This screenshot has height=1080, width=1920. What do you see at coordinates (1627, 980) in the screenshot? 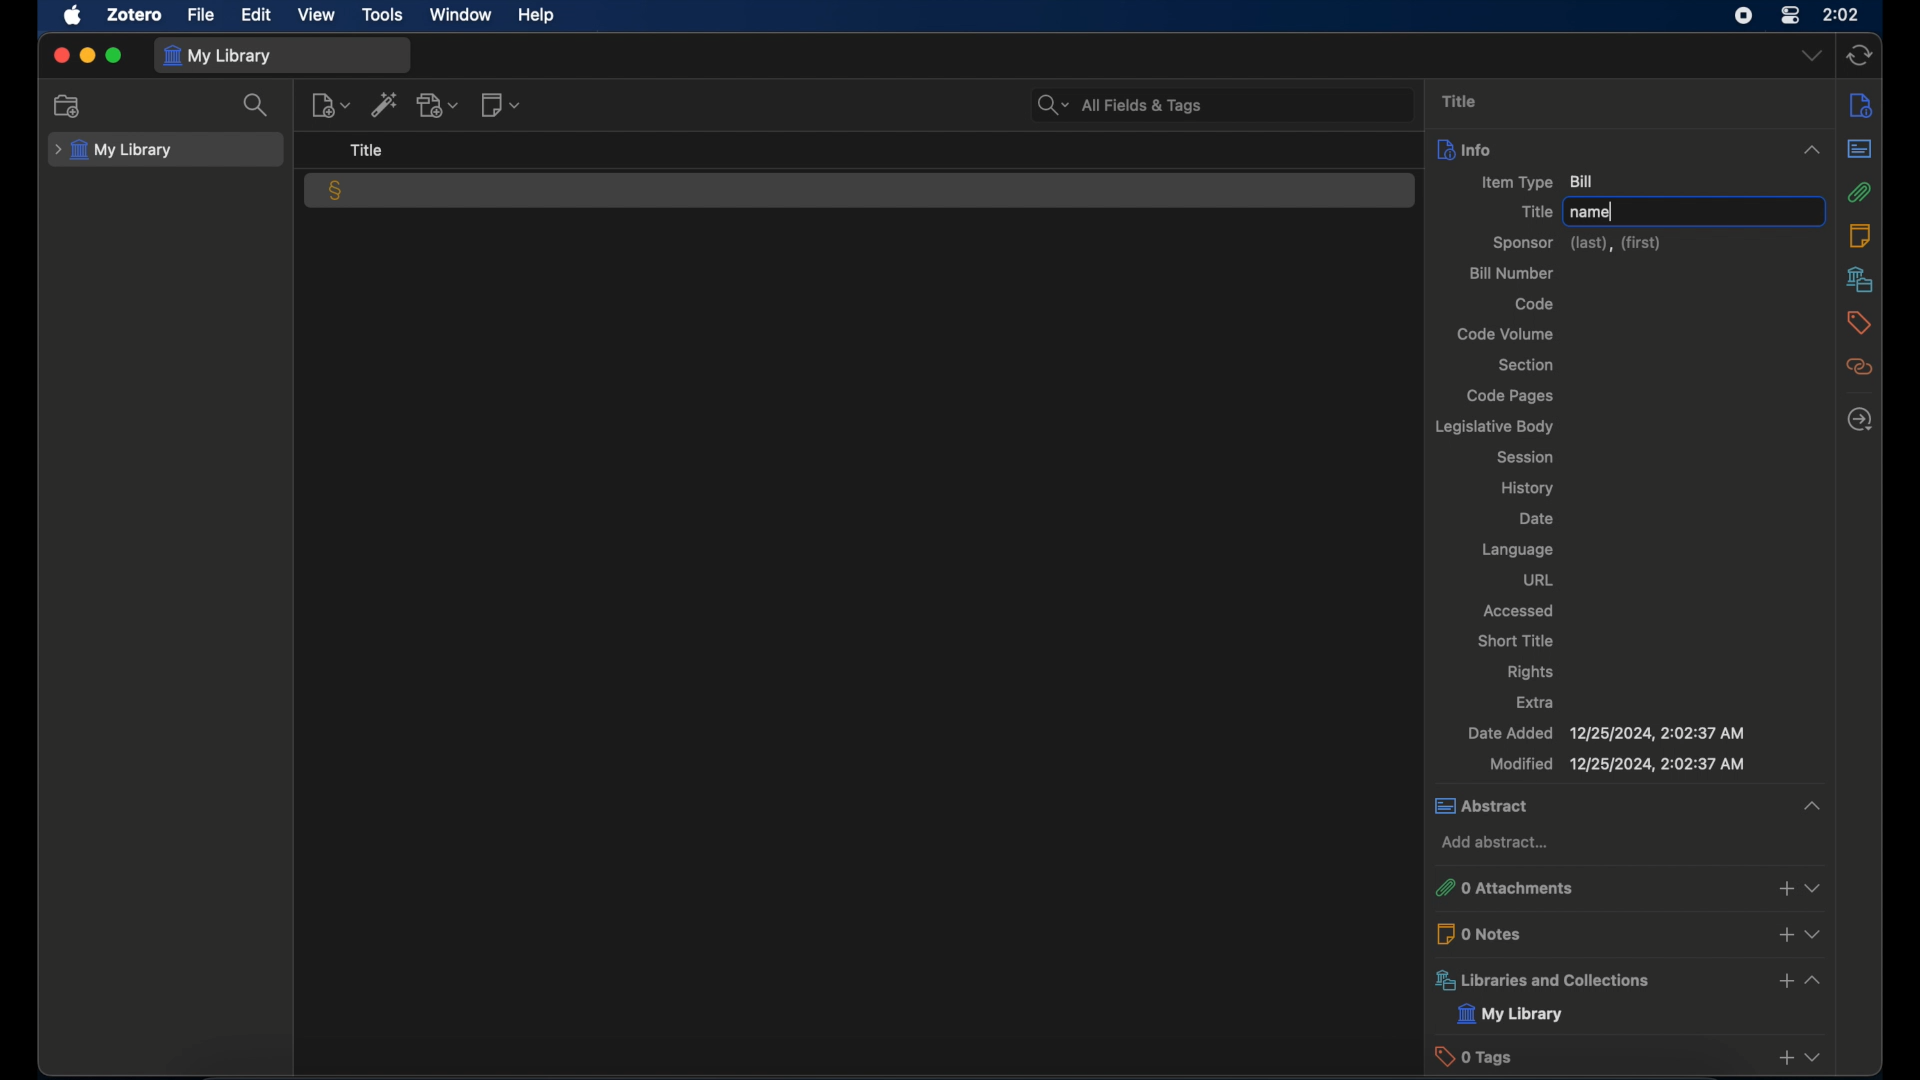
I see `libraries` at bounding box center [1627, 980].